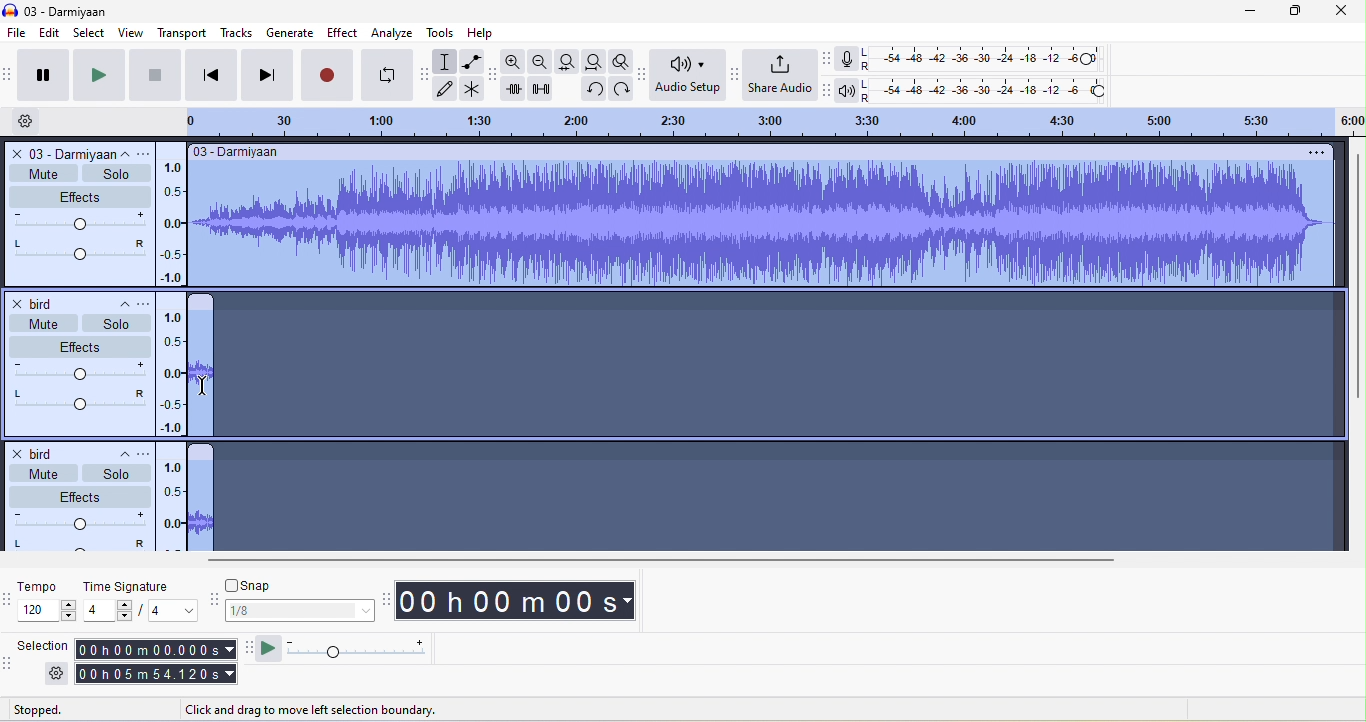  Describe the element at coordinates (134, 587) in the screenshot. I see `time signature` at that location.